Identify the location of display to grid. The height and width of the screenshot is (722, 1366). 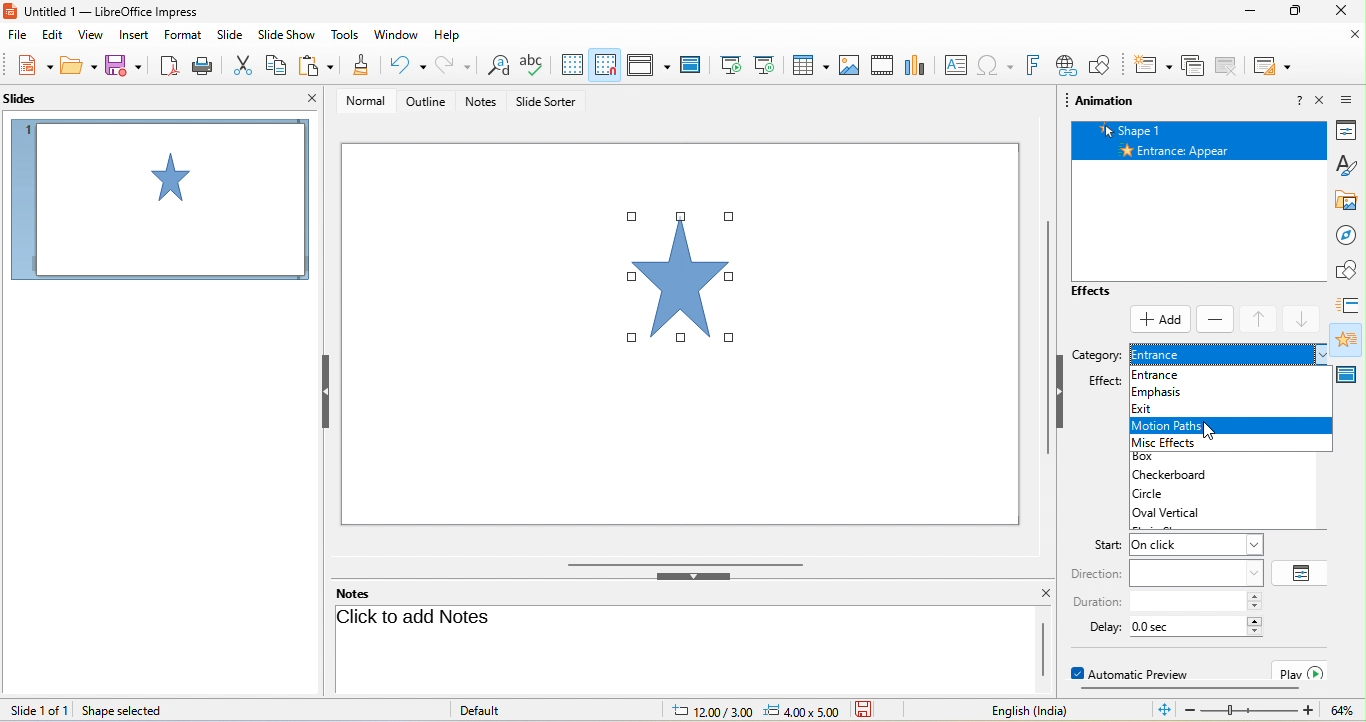
(575, 63).